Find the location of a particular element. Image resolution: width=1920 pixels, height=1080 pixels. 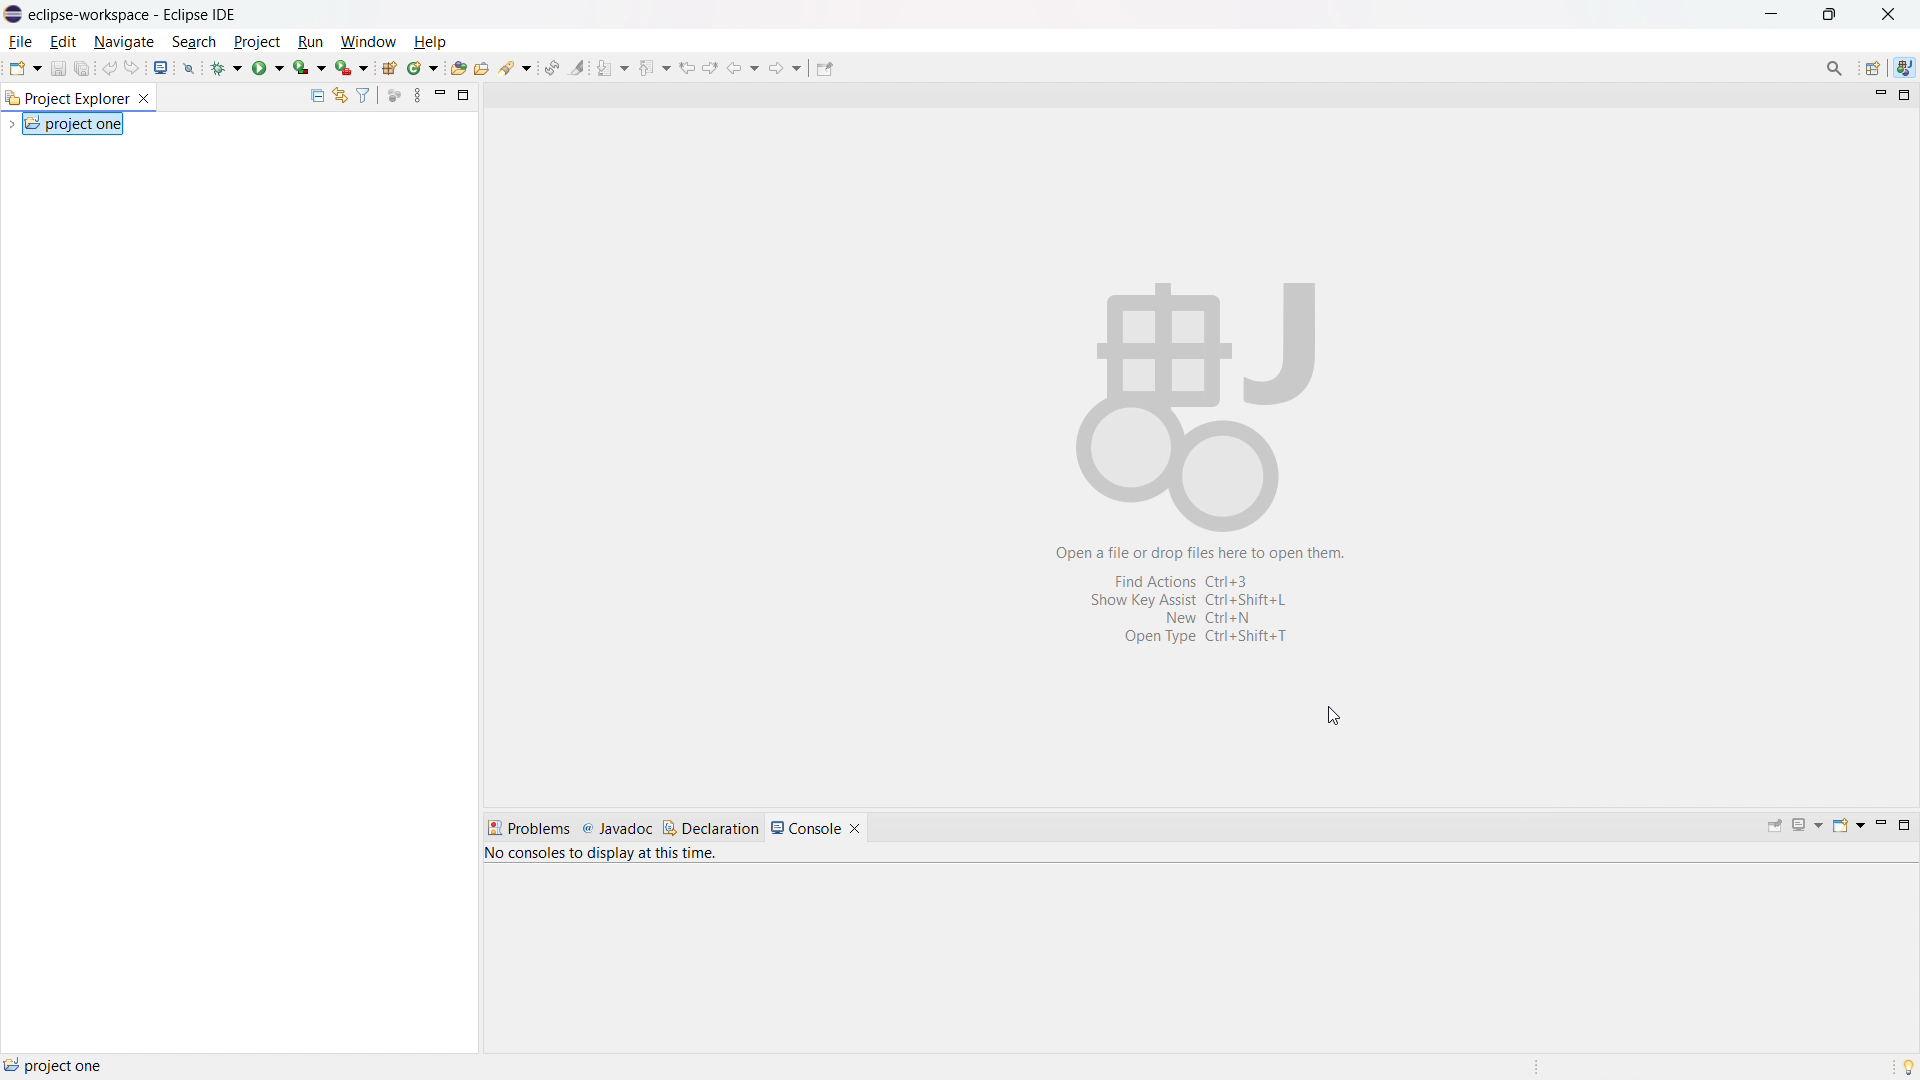

select and deselect filters is located at coordinates (363, 96).